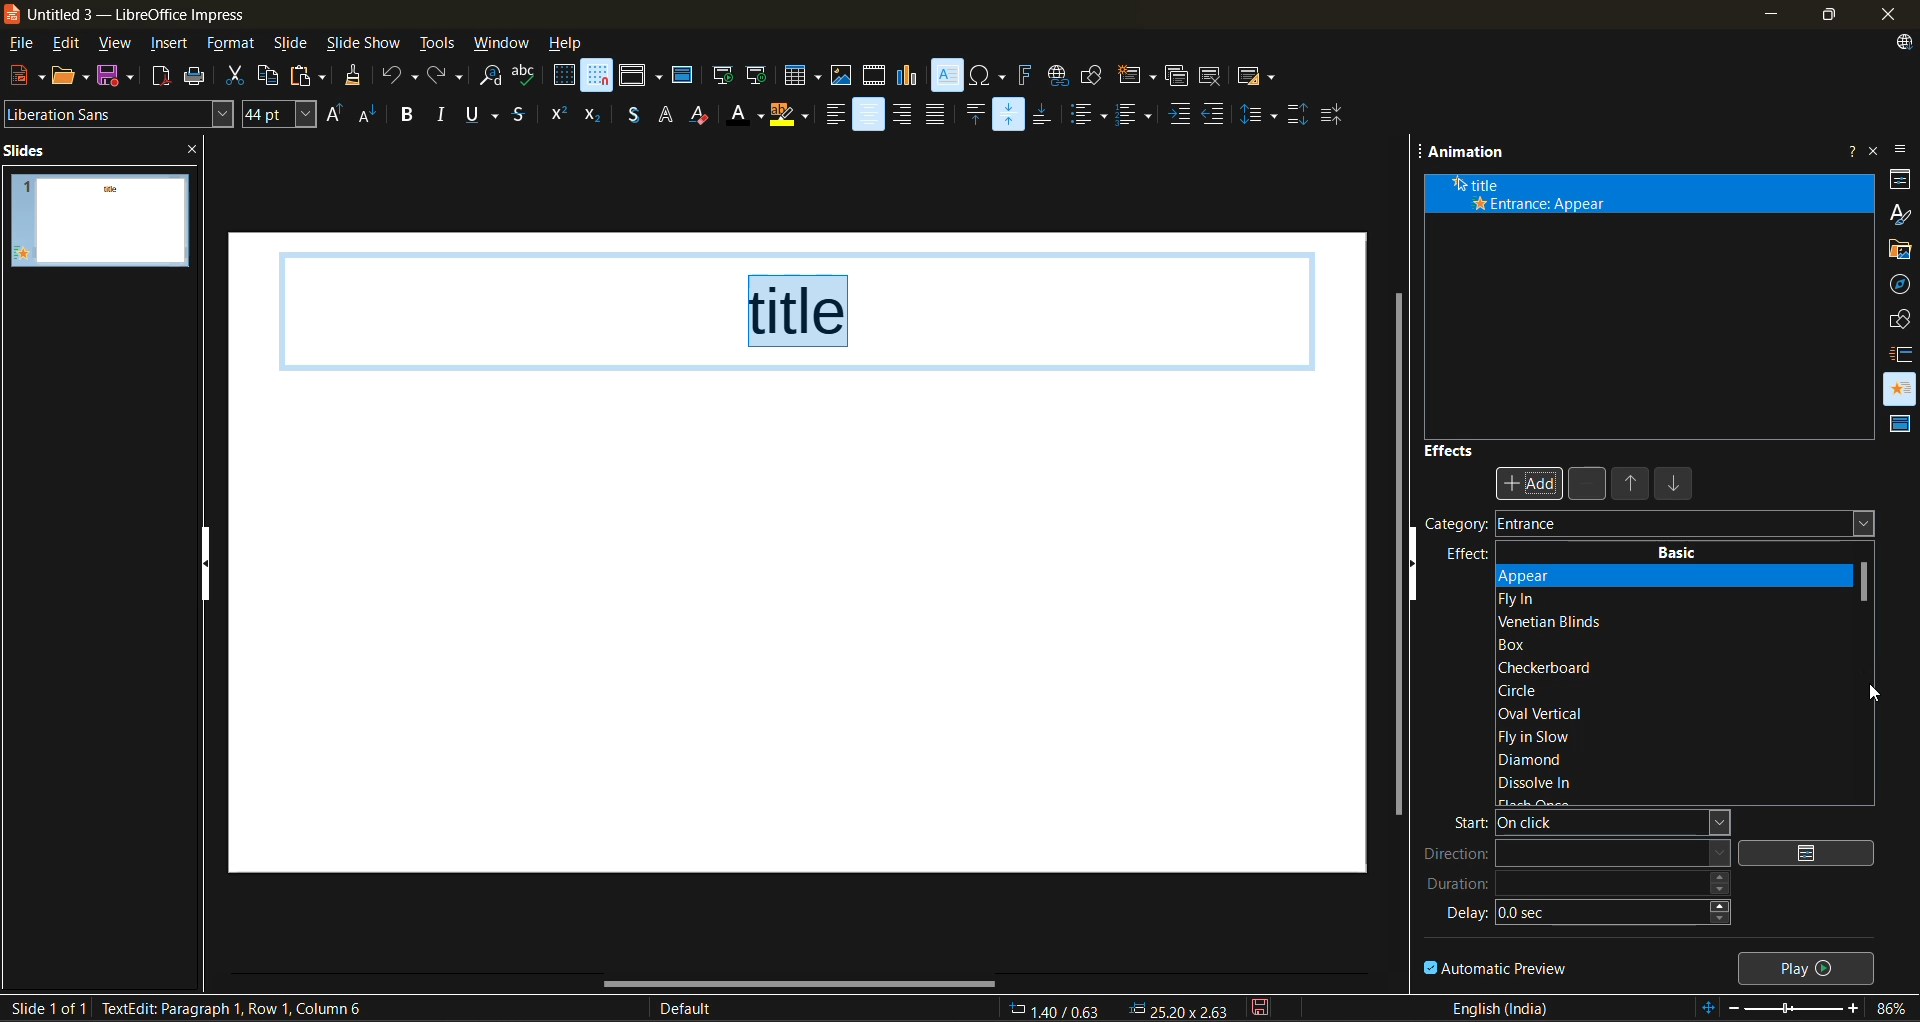 The height and width of the screenshot is (1022, 1920). I want to click on copy, so click(274, 76).